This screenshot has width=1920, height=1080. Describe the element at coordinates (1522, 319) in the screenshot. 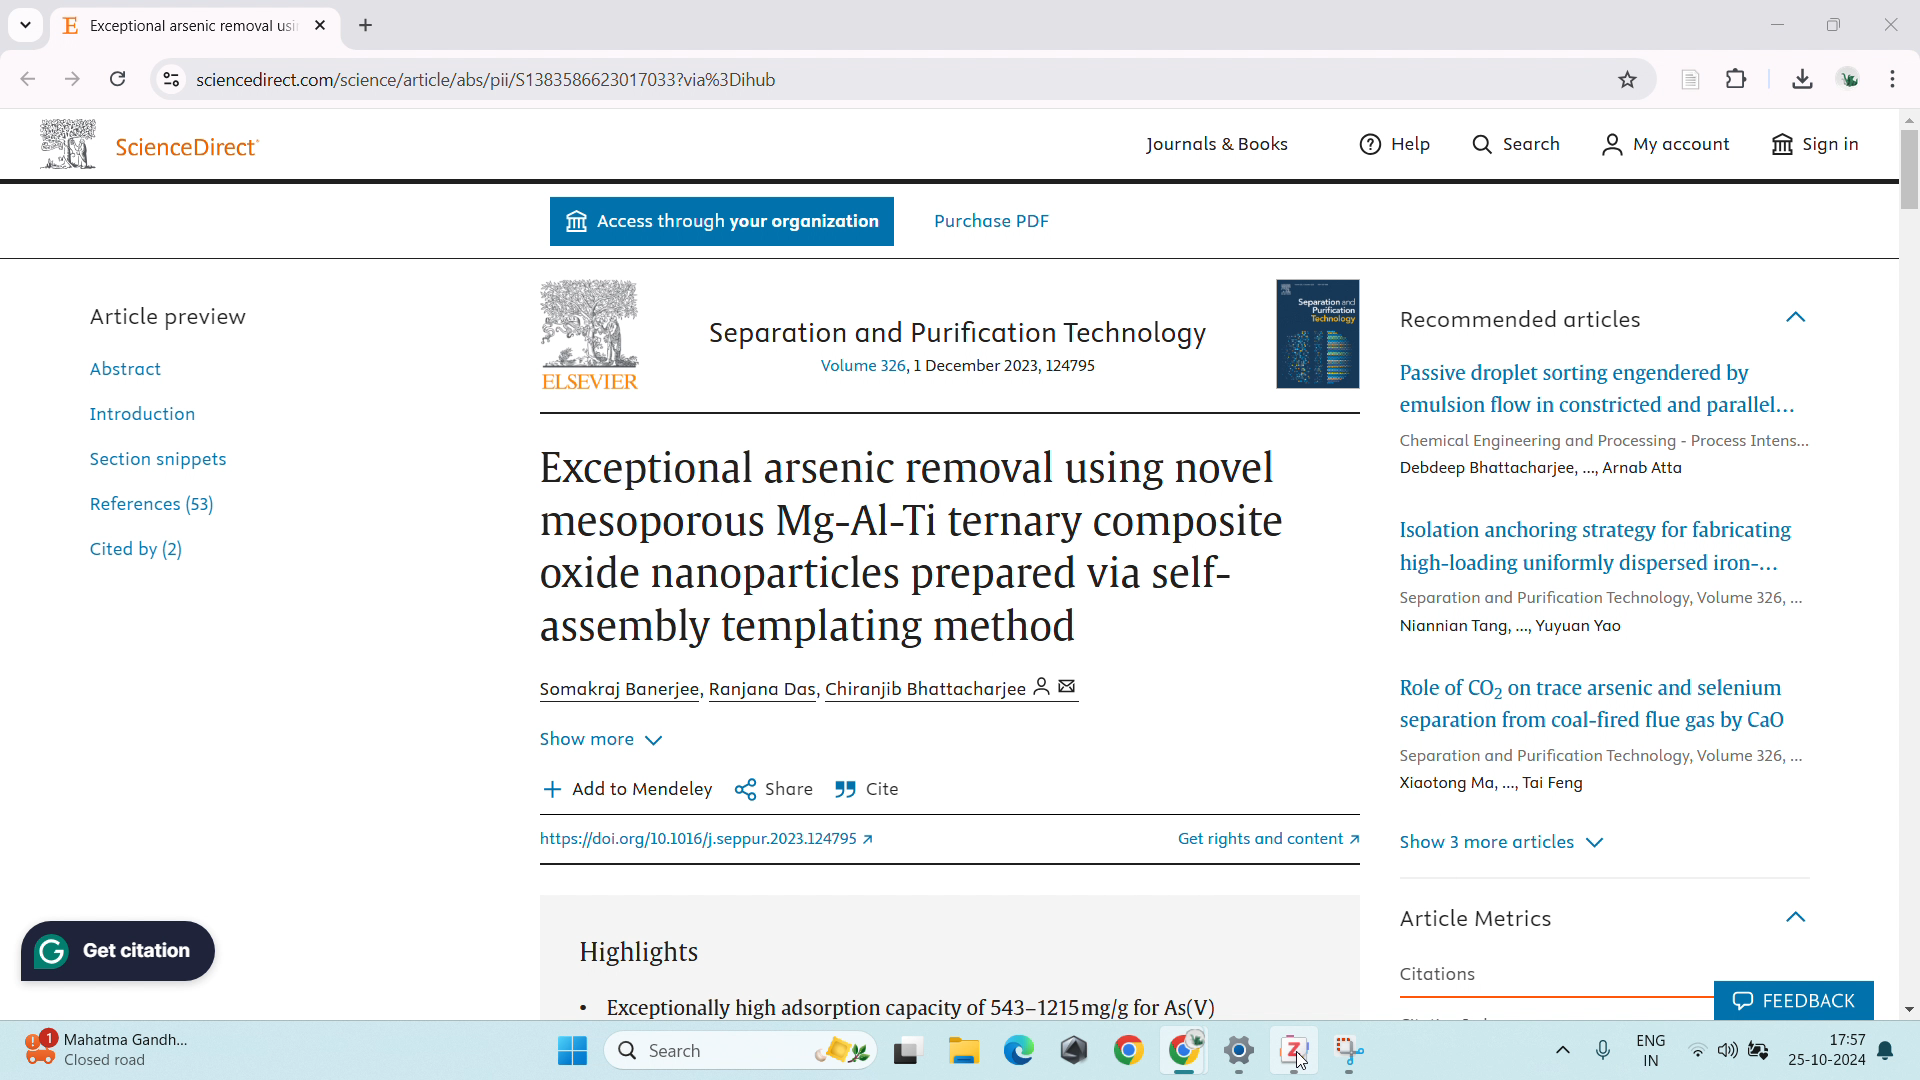

I see `Recommended articles` at that location.